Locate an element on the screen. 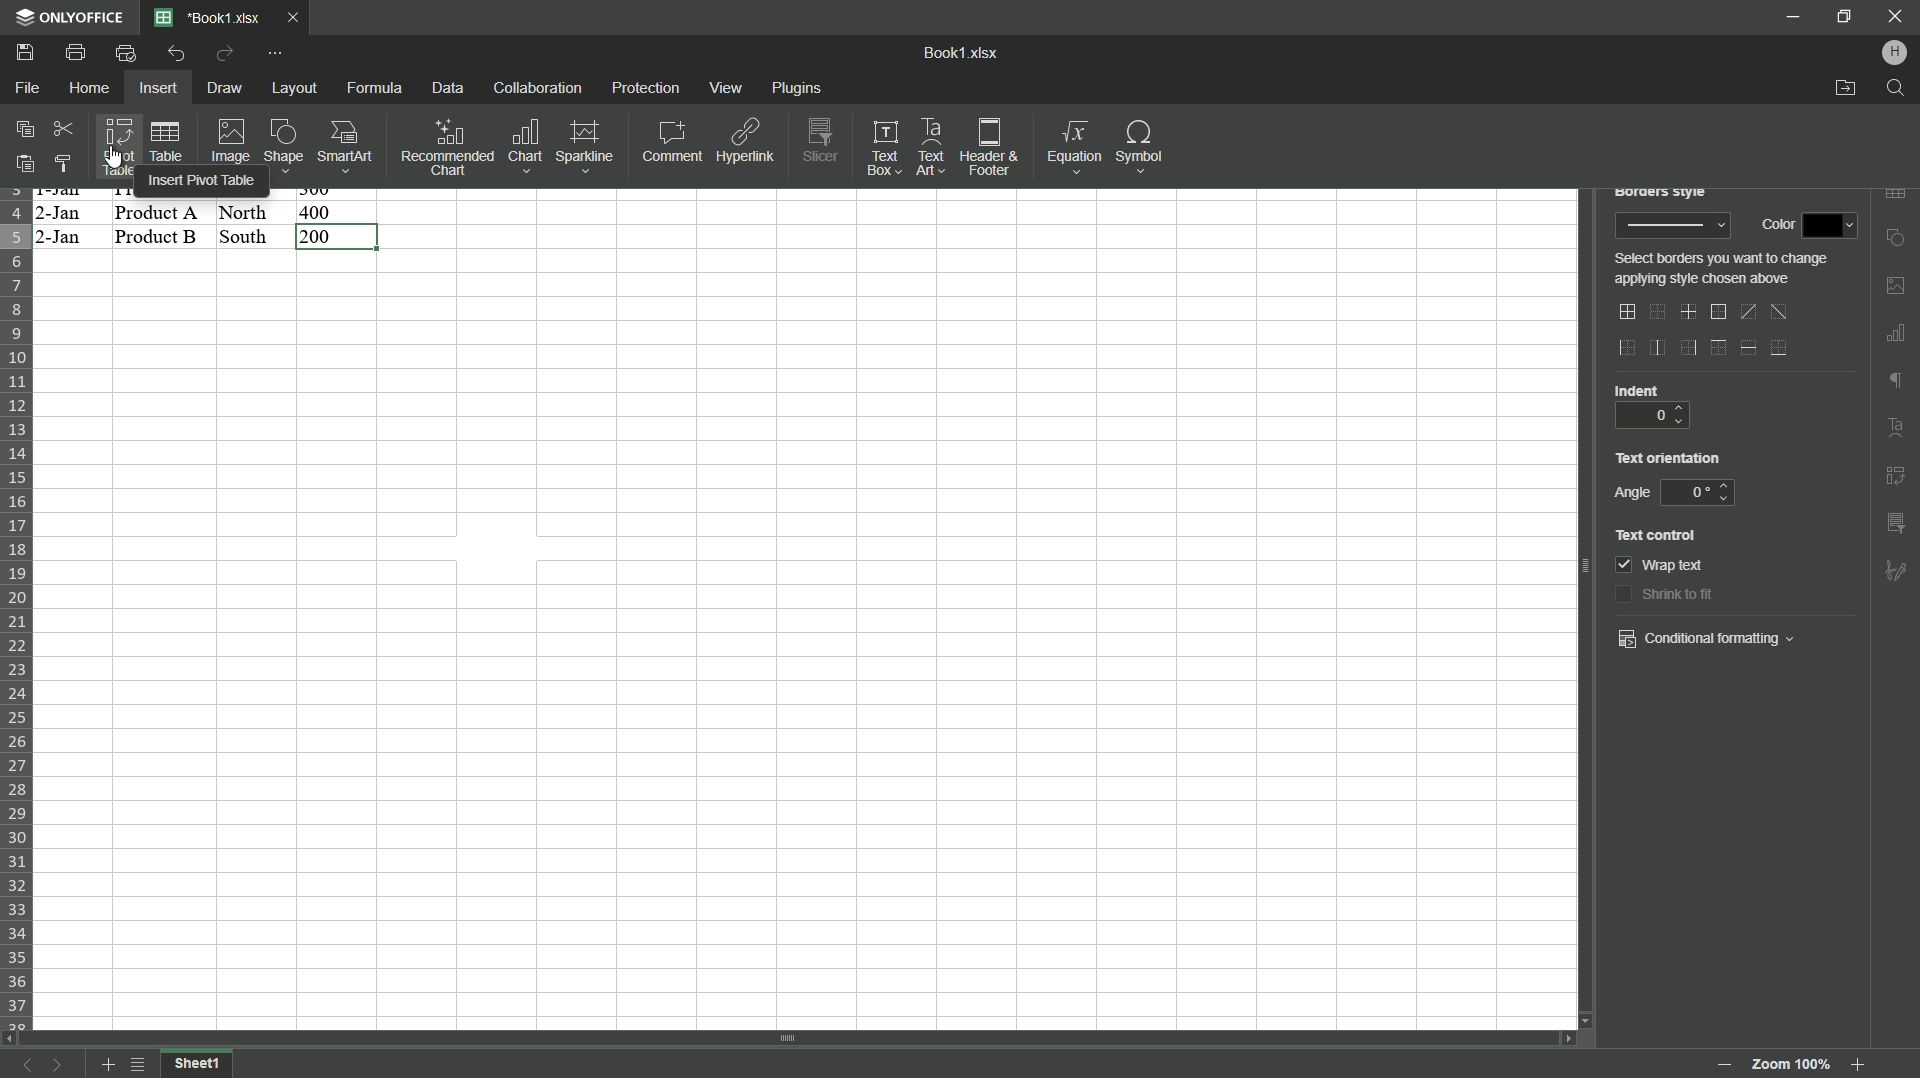 This screenshot has height=1080, width=1920. shrink to fit is located at coordinates (1664, 594).